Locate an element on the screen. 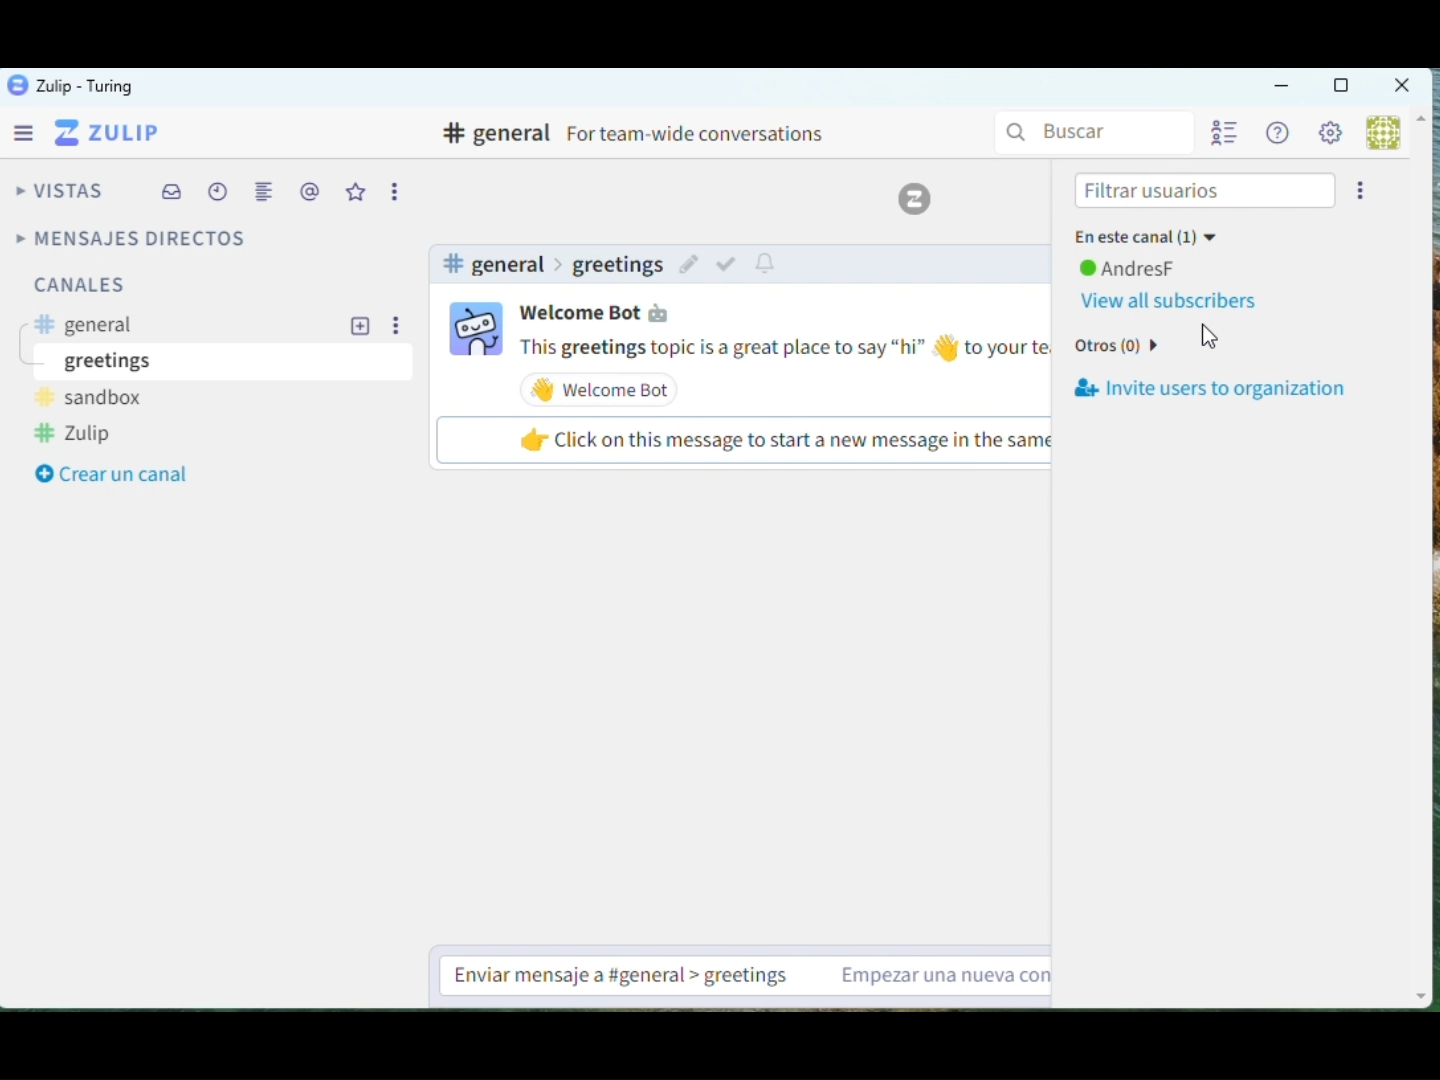  Box is located at coordinates (1343, 81).